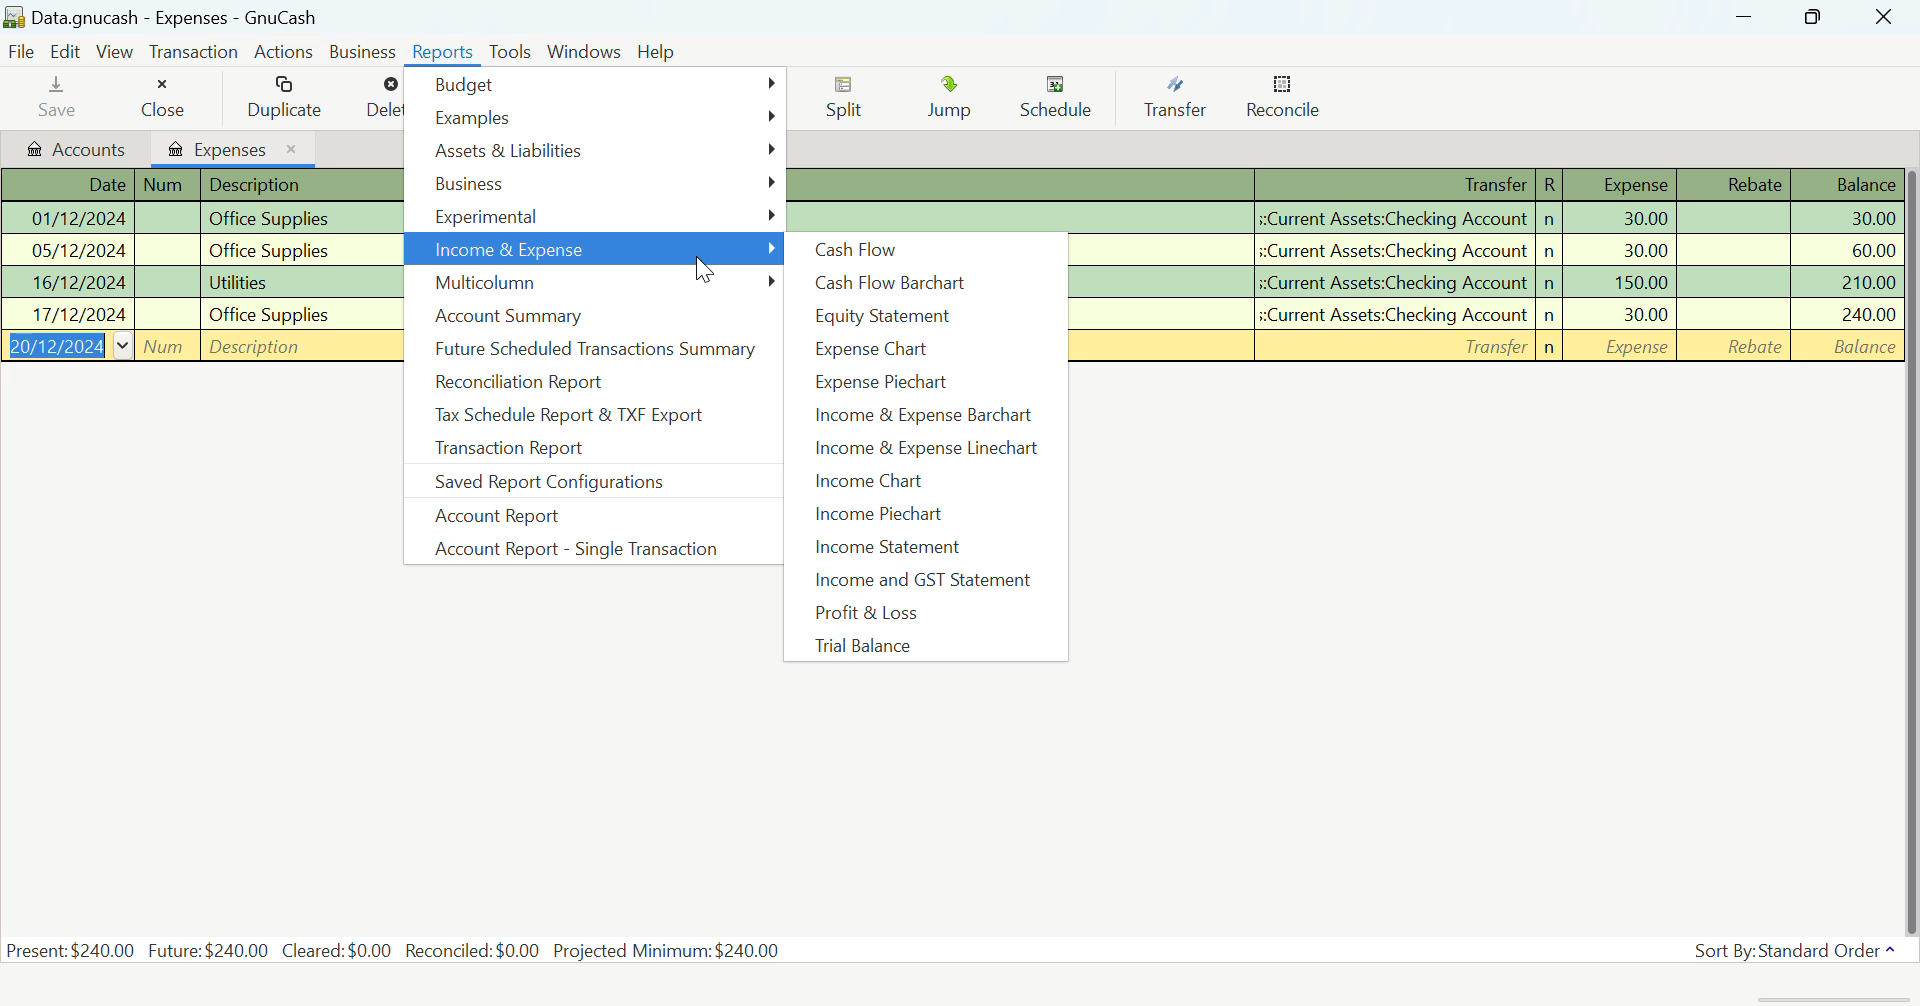 The height and width of the screenshot is (1006, 1920). What do you see at coordinates (922, 384) in the screenshot?
I see `Expense Piechart` at bounding box center [922, 384].